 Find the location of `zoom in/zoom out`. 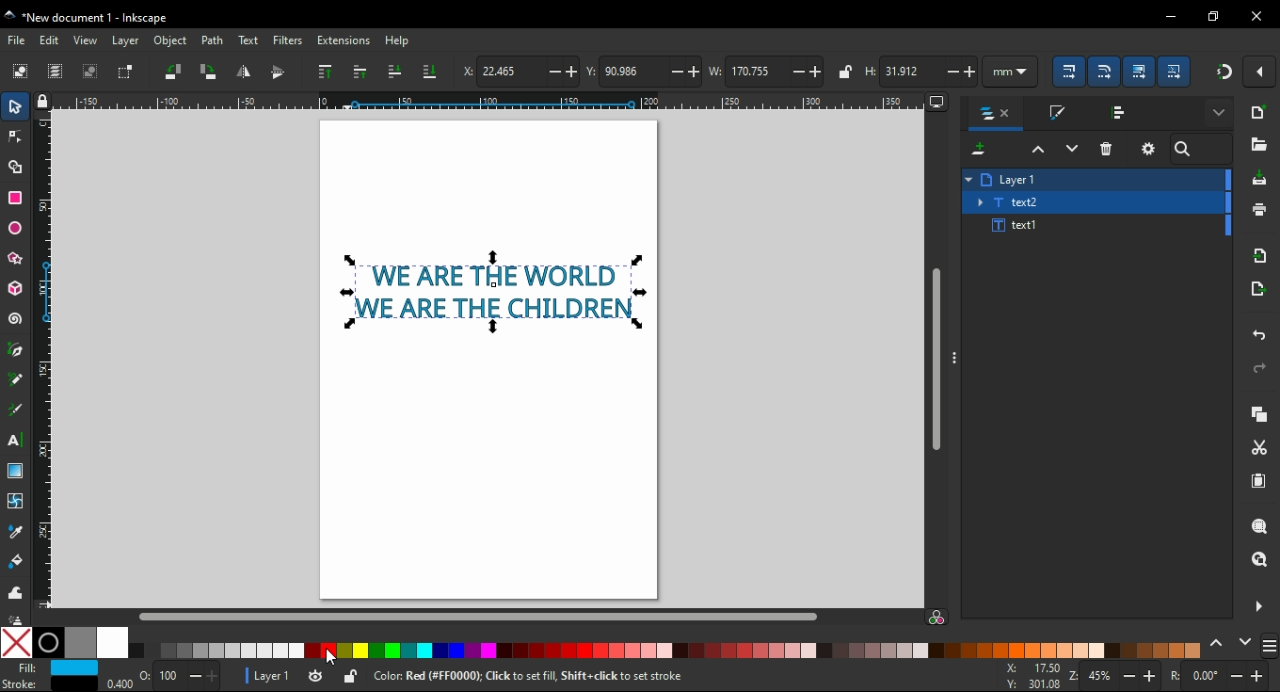

zoom in/zoom out is located at coordinates (1117, 675).